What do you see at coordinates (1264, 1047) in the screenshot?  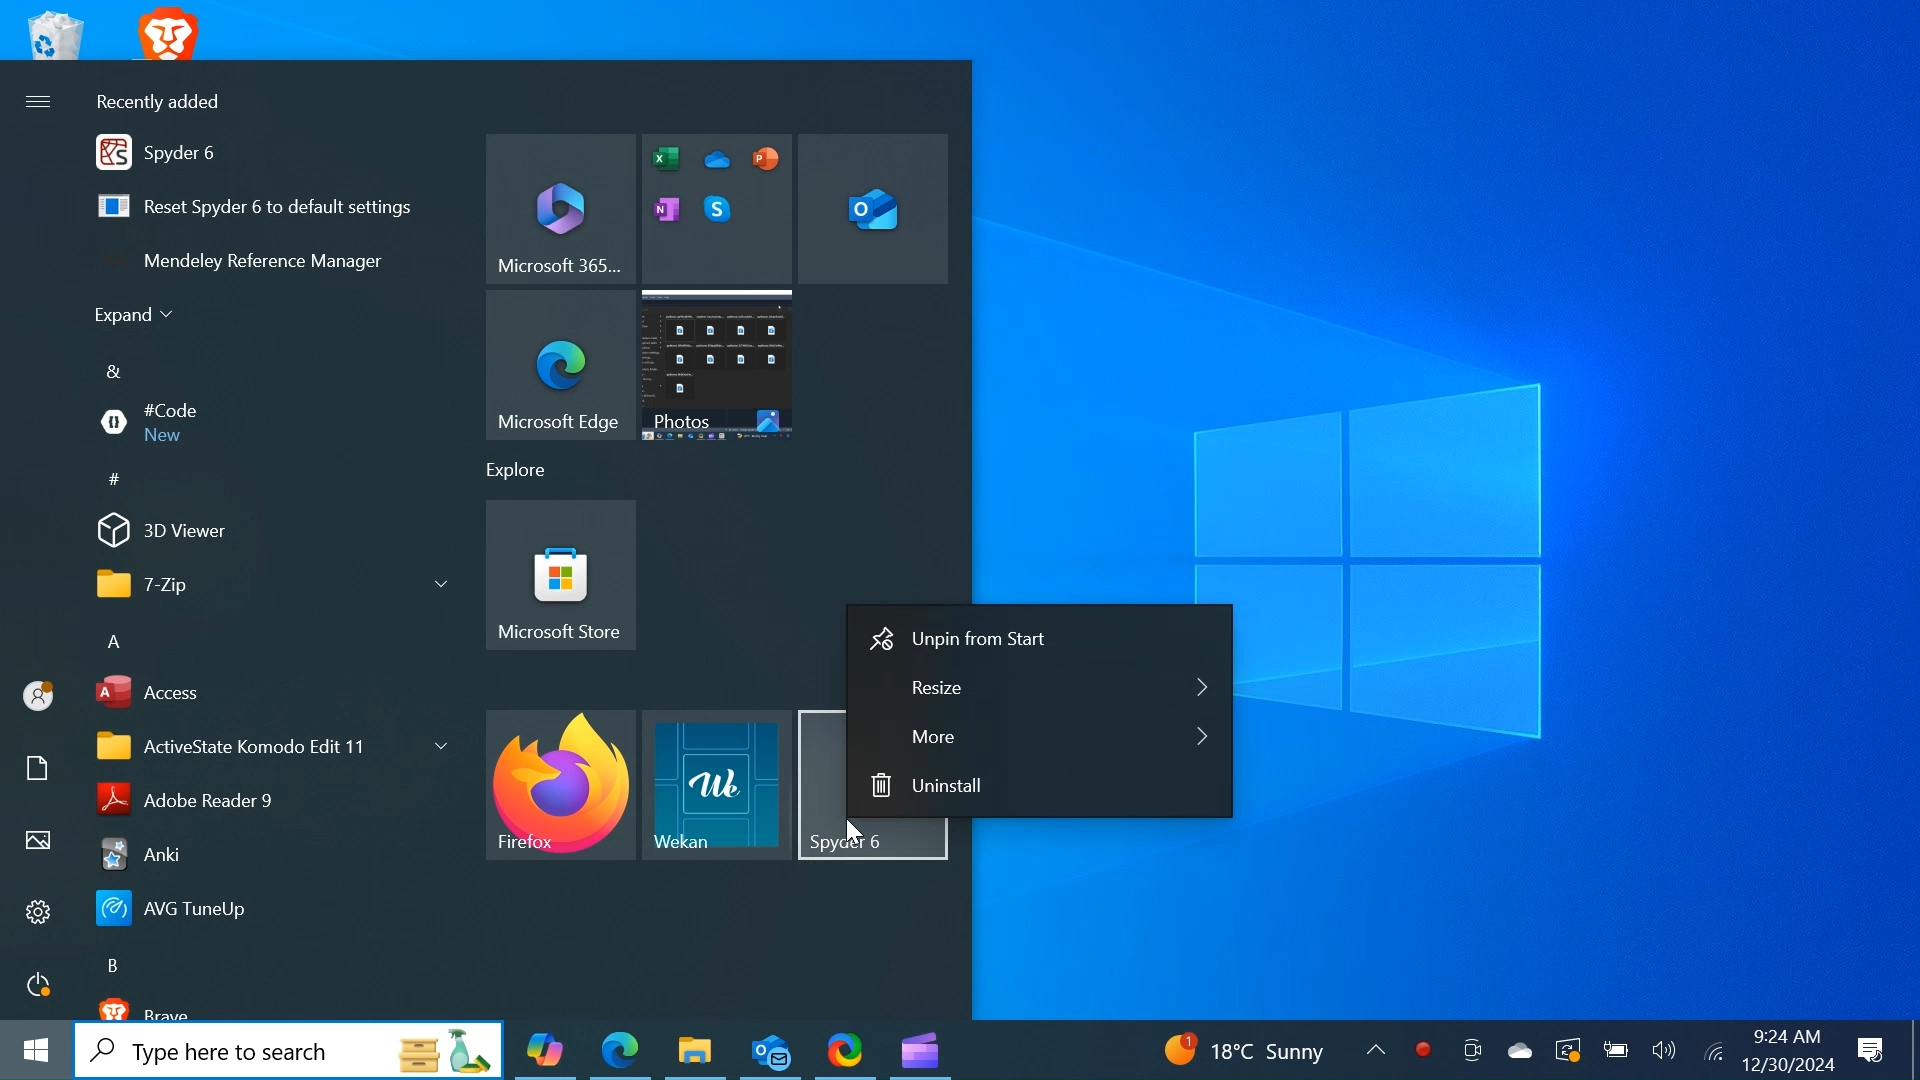 I see `18 C Sunny` at bounding box center [1264, 1047].